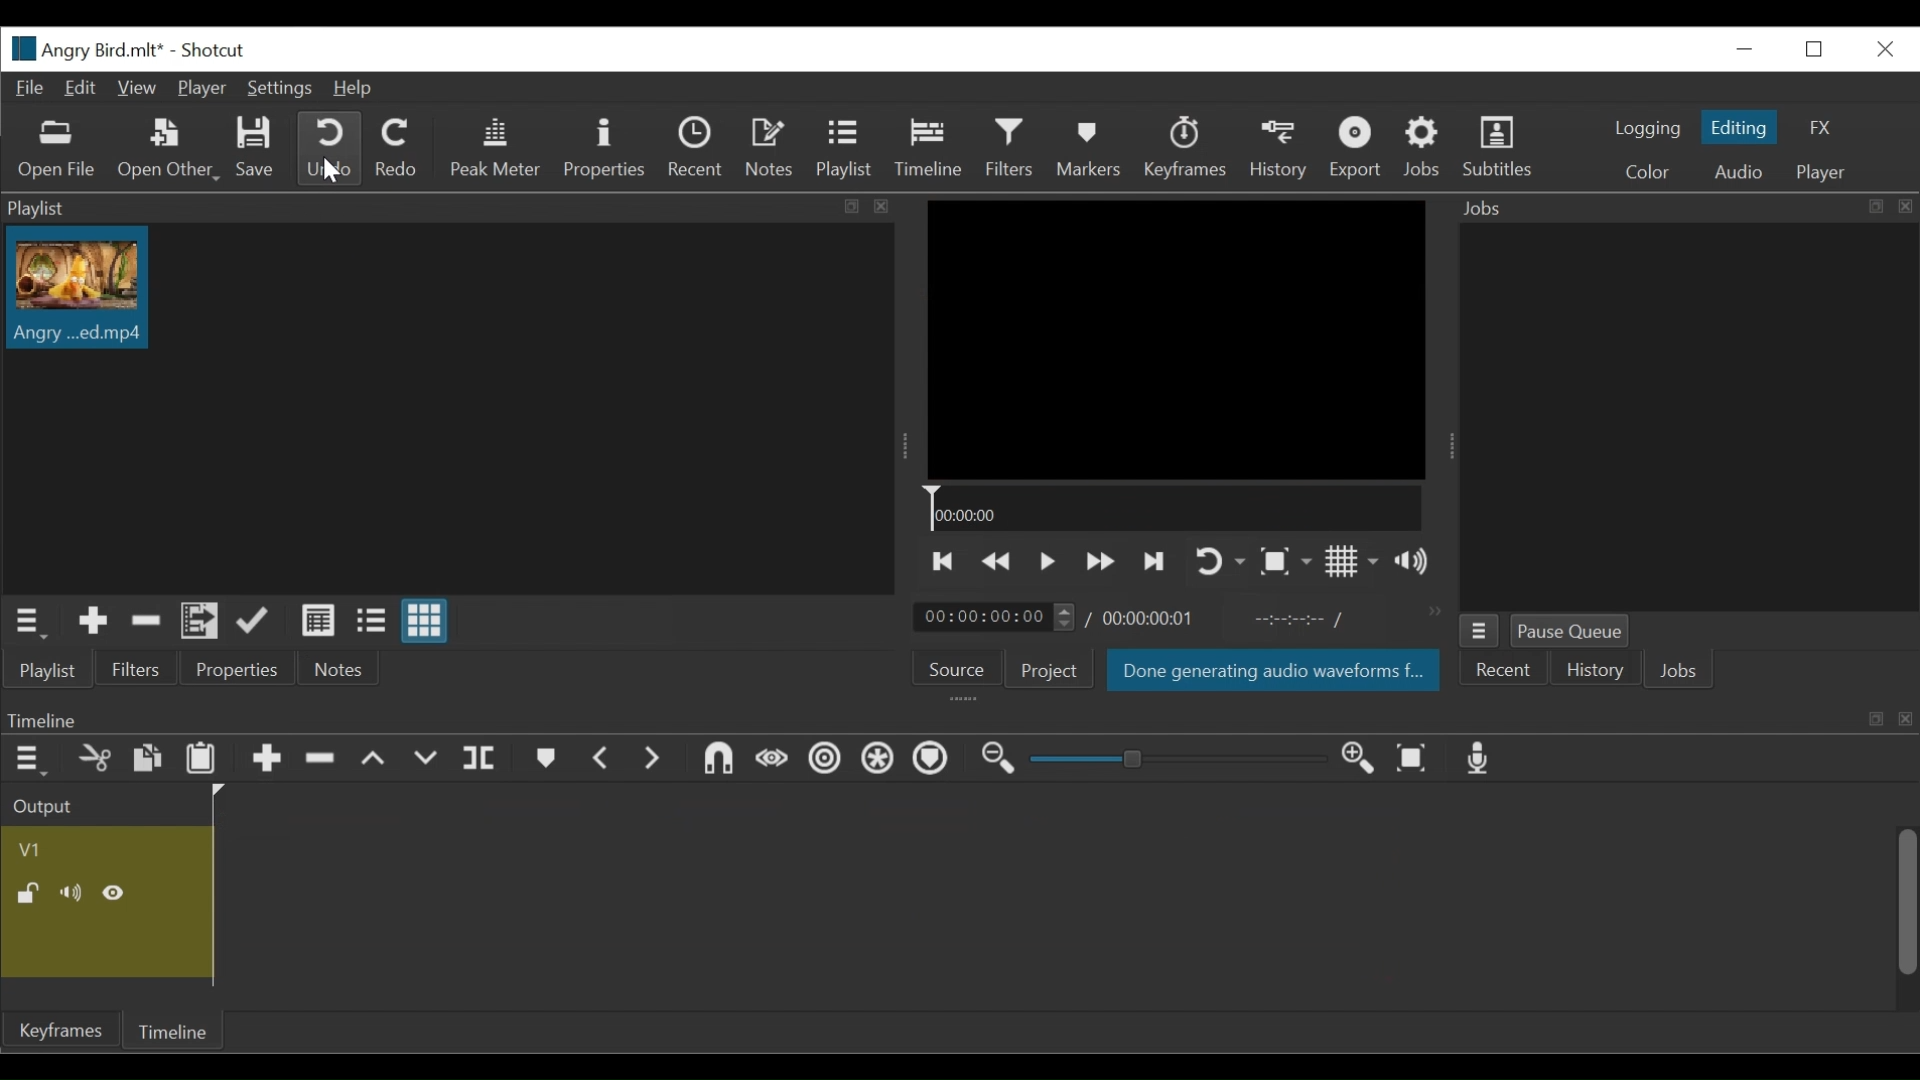  I want to click on Peak Meter, so click(497, 147).